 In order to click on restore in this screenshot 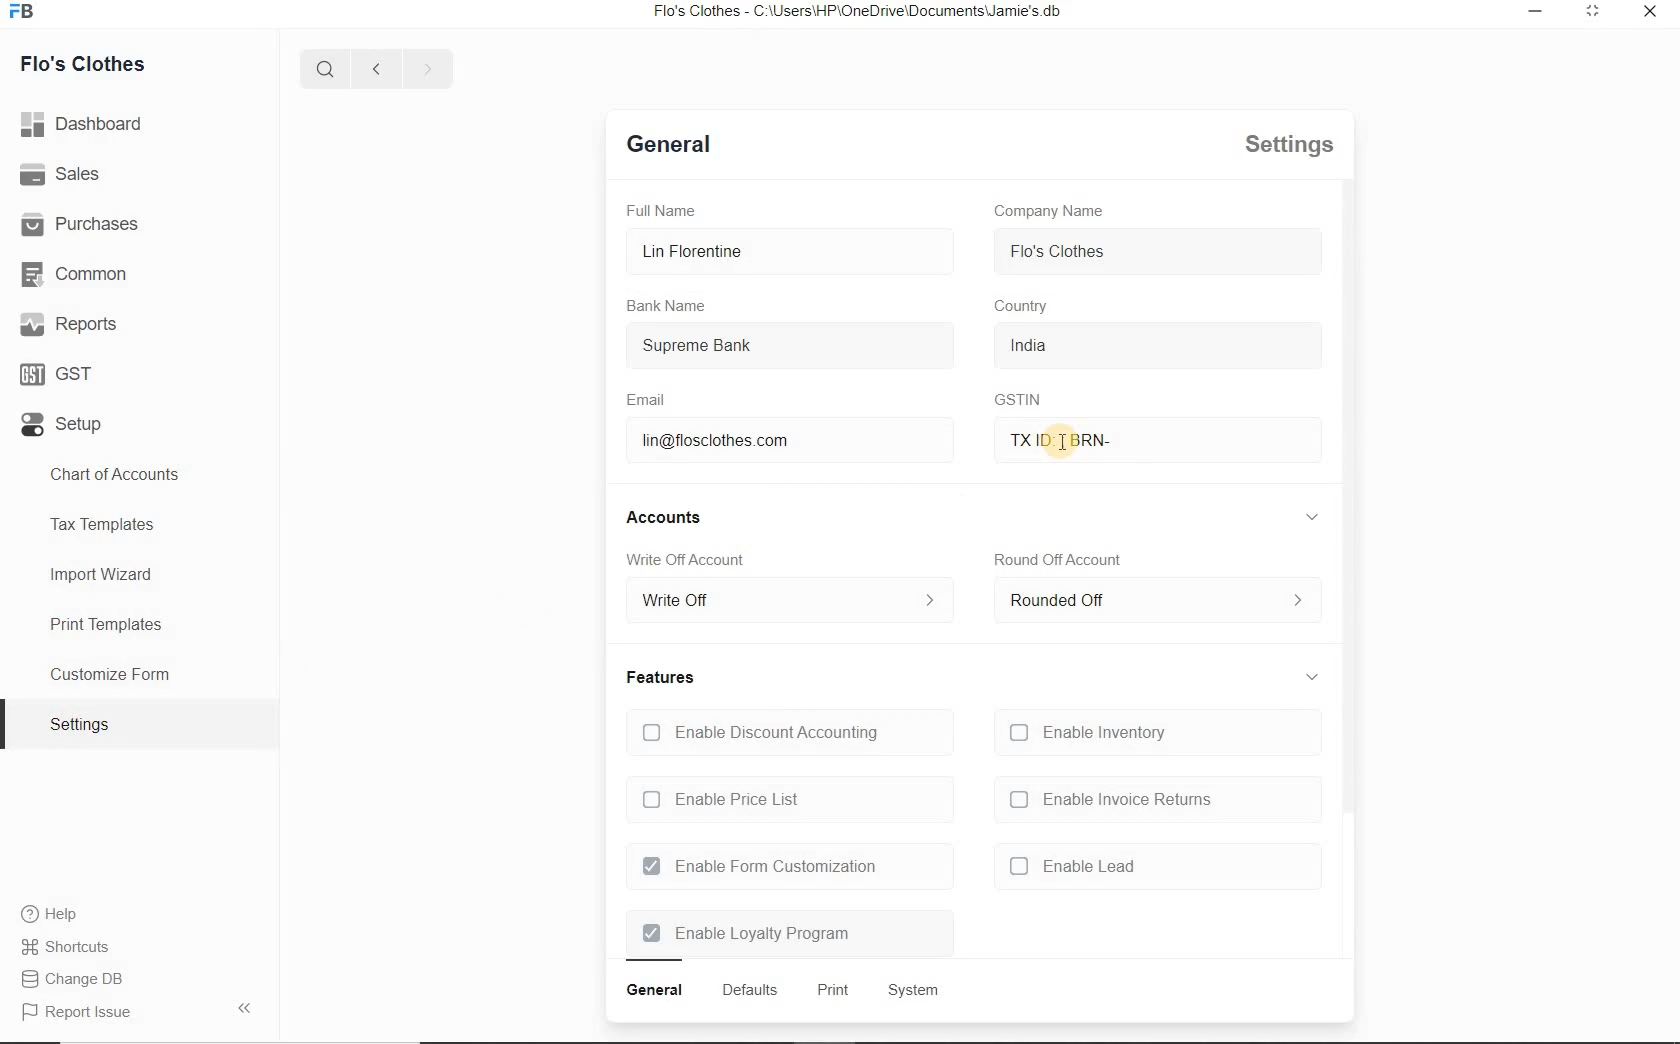, I will do `click(1538, 14)`.